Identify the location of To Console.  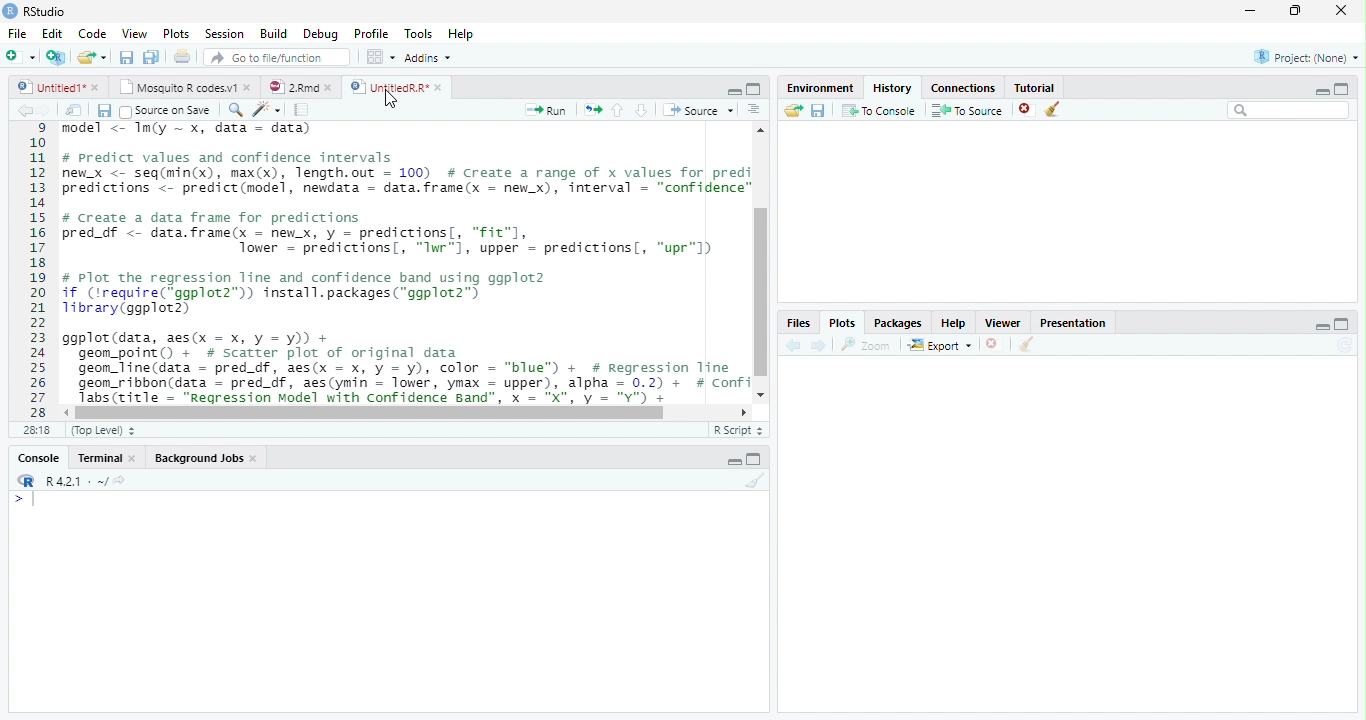
(878, 112).